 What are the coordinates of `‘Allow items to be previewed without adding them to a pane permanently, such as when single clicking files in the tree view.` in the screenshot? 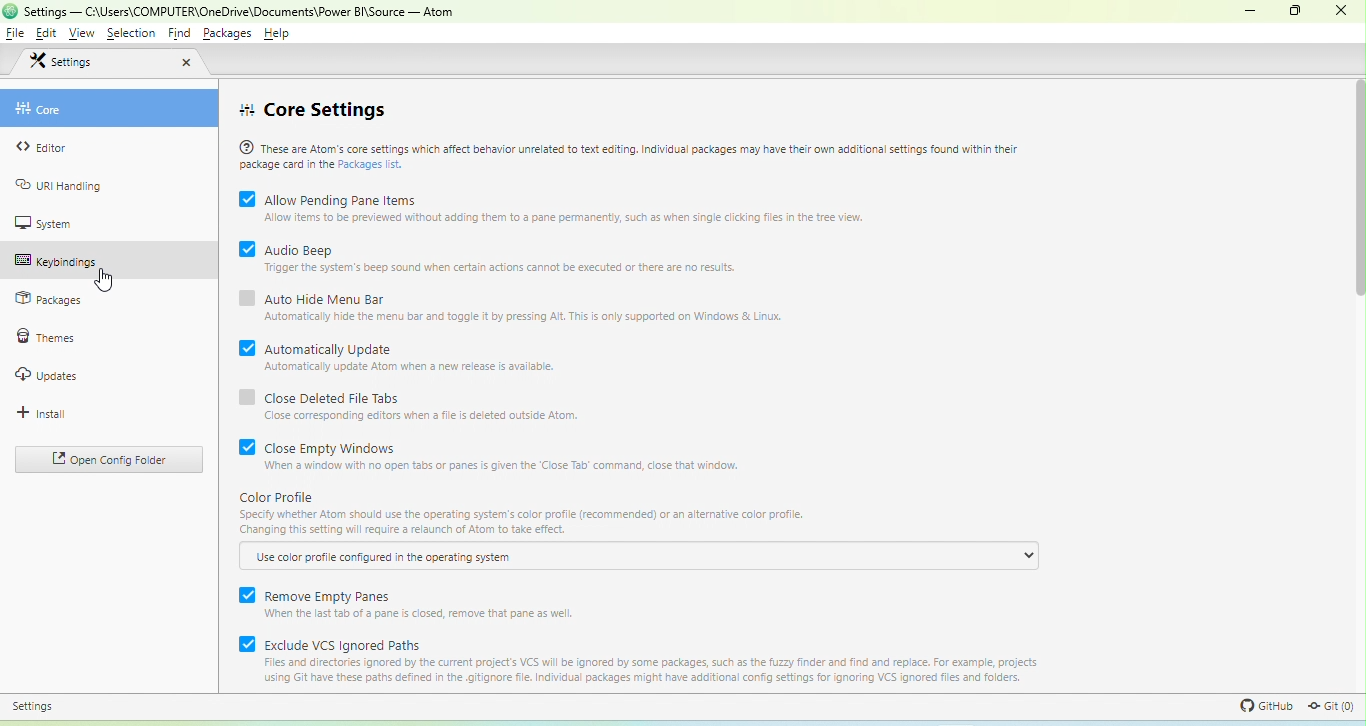 It's located at (556, 218).